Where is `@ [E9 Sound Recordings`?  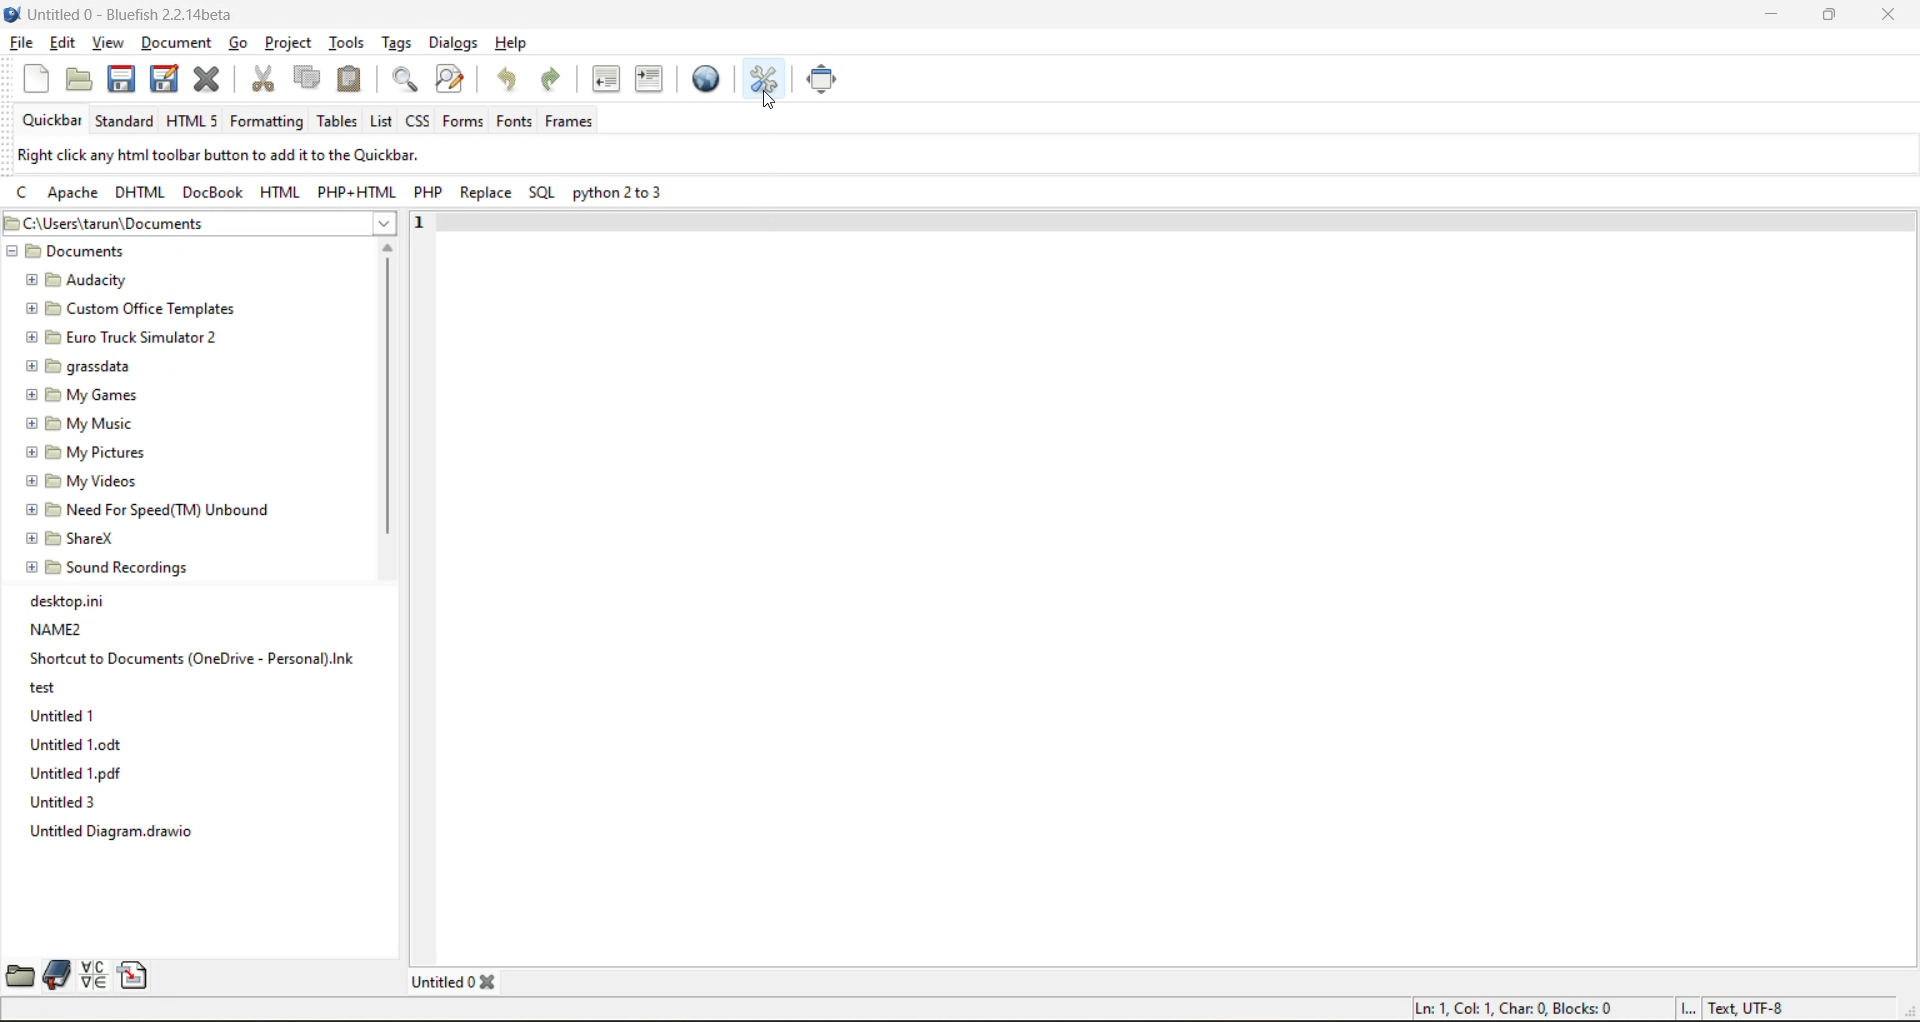
@ [E9 Sound Recordings is located at coordinates (110, 567).